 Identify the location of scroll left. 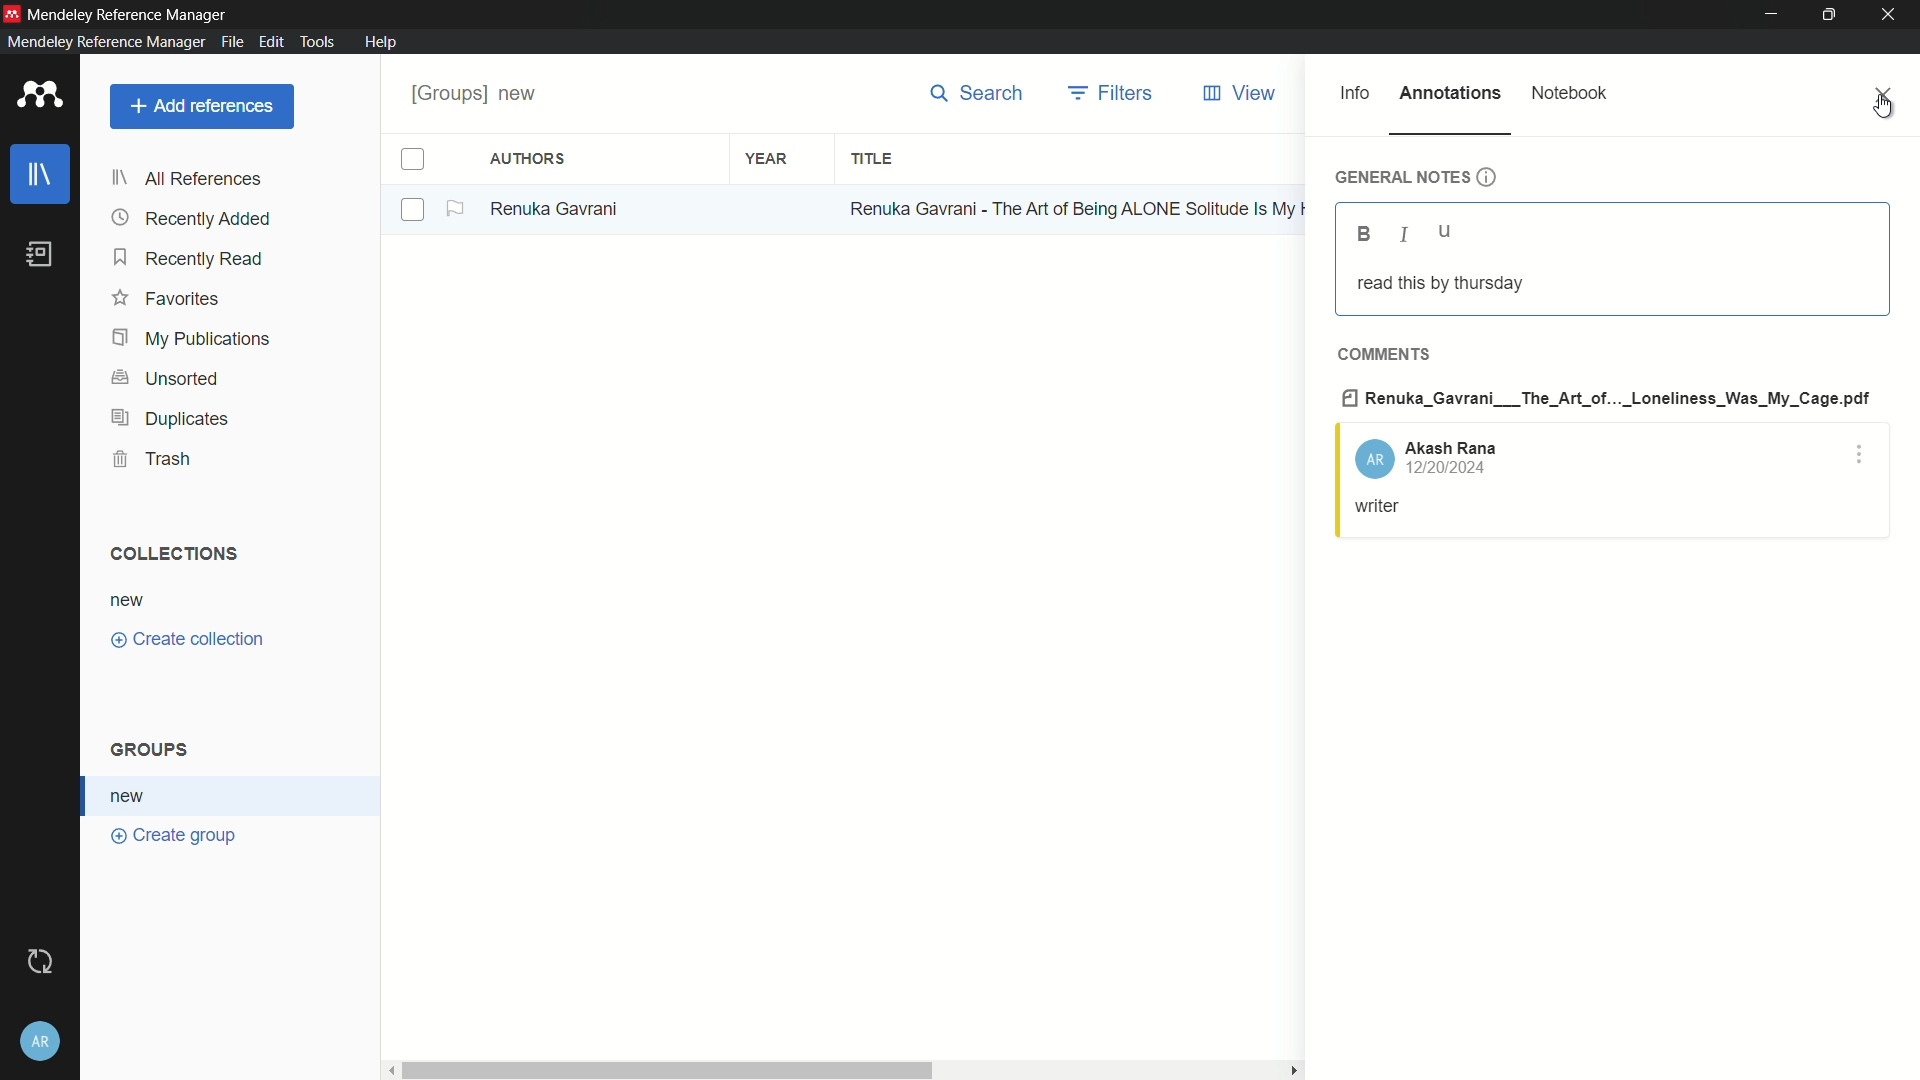
(386, 1068).